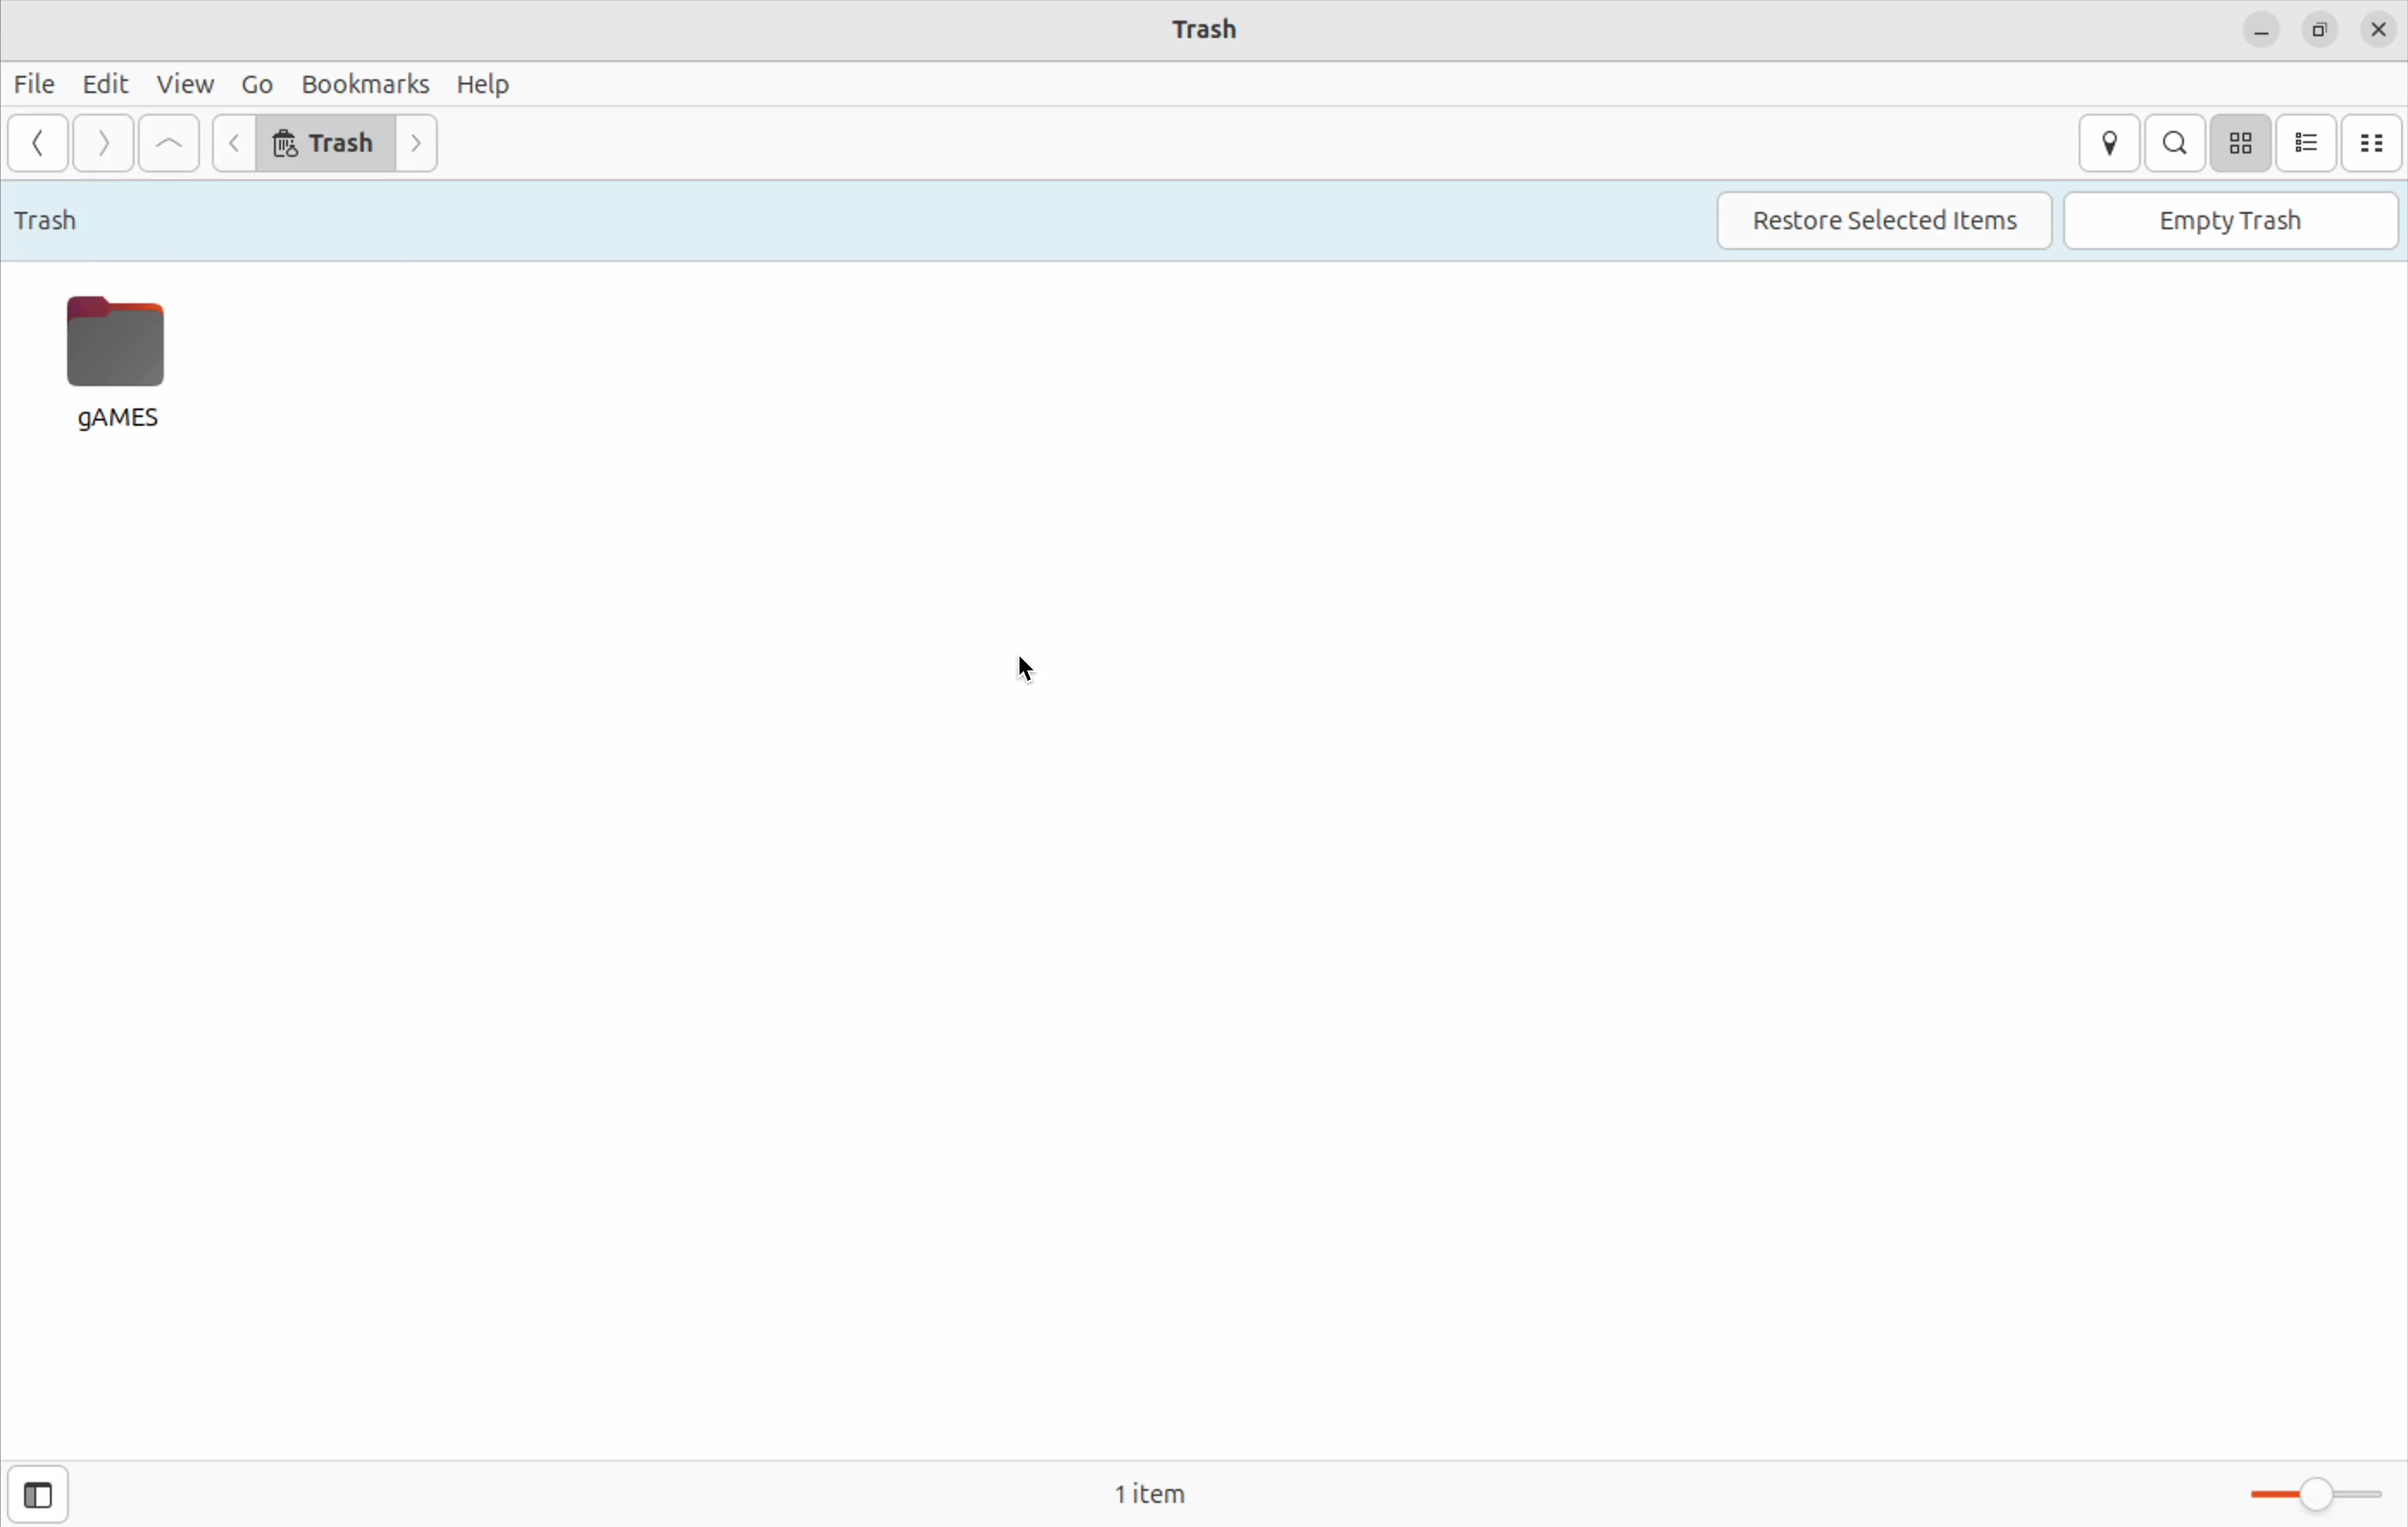  What do you see at coordinates (1885, 219) in the screenshot?
I see `restore selected items` at bounding box center [1885, 219].